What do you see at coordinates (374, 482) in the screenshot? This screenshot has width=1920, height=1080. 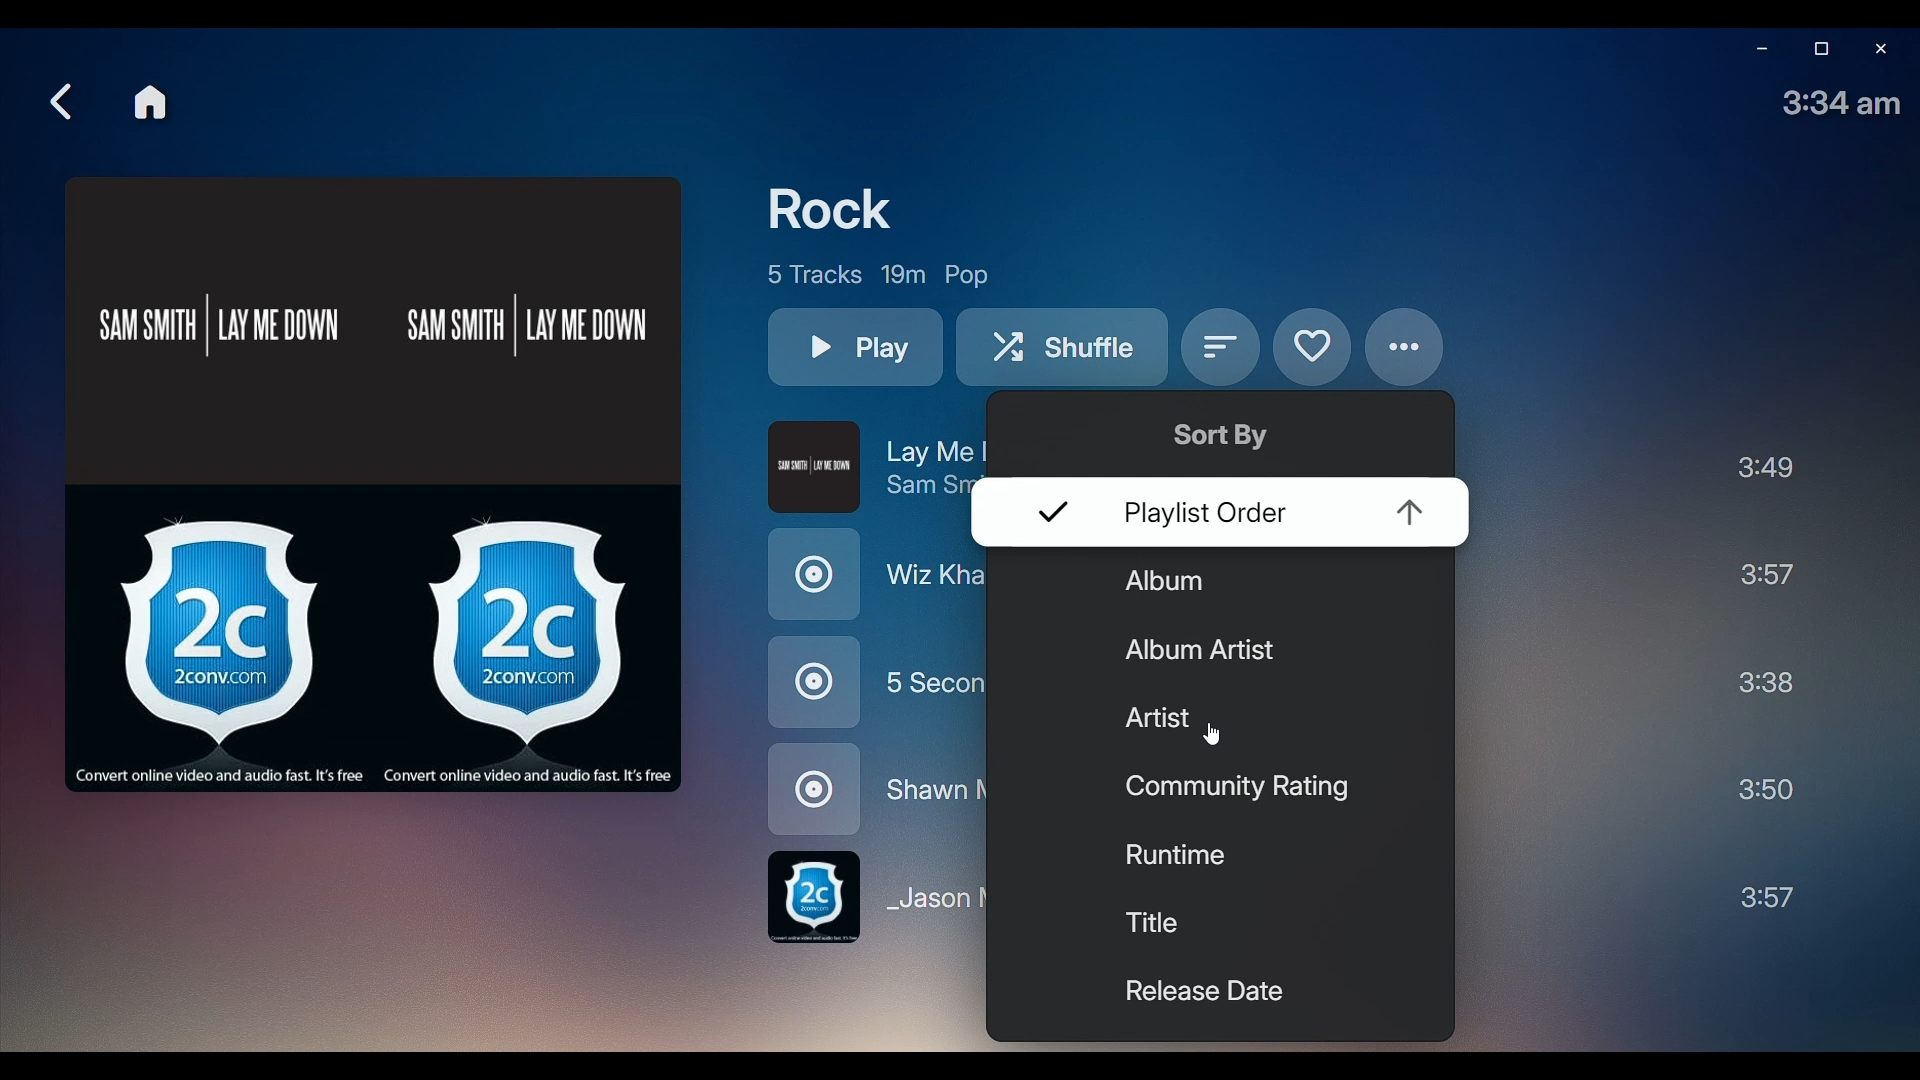 I see `Album Cover` at bounding box center [374, 482].